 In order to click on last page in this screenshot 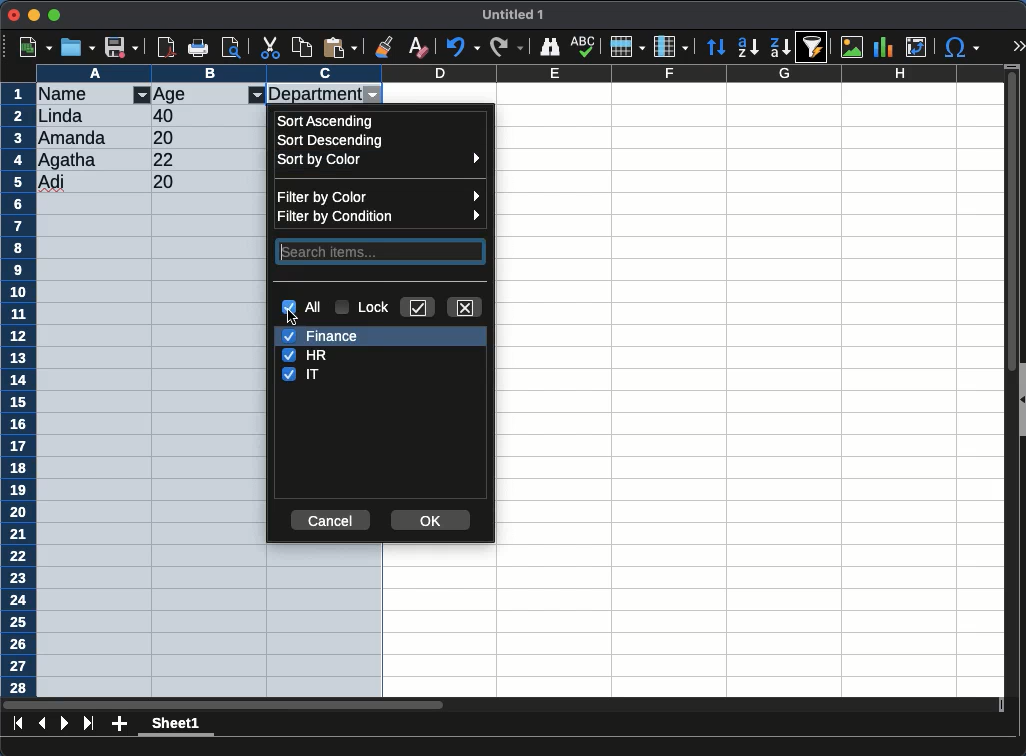, I will do `click(88, 725)`.